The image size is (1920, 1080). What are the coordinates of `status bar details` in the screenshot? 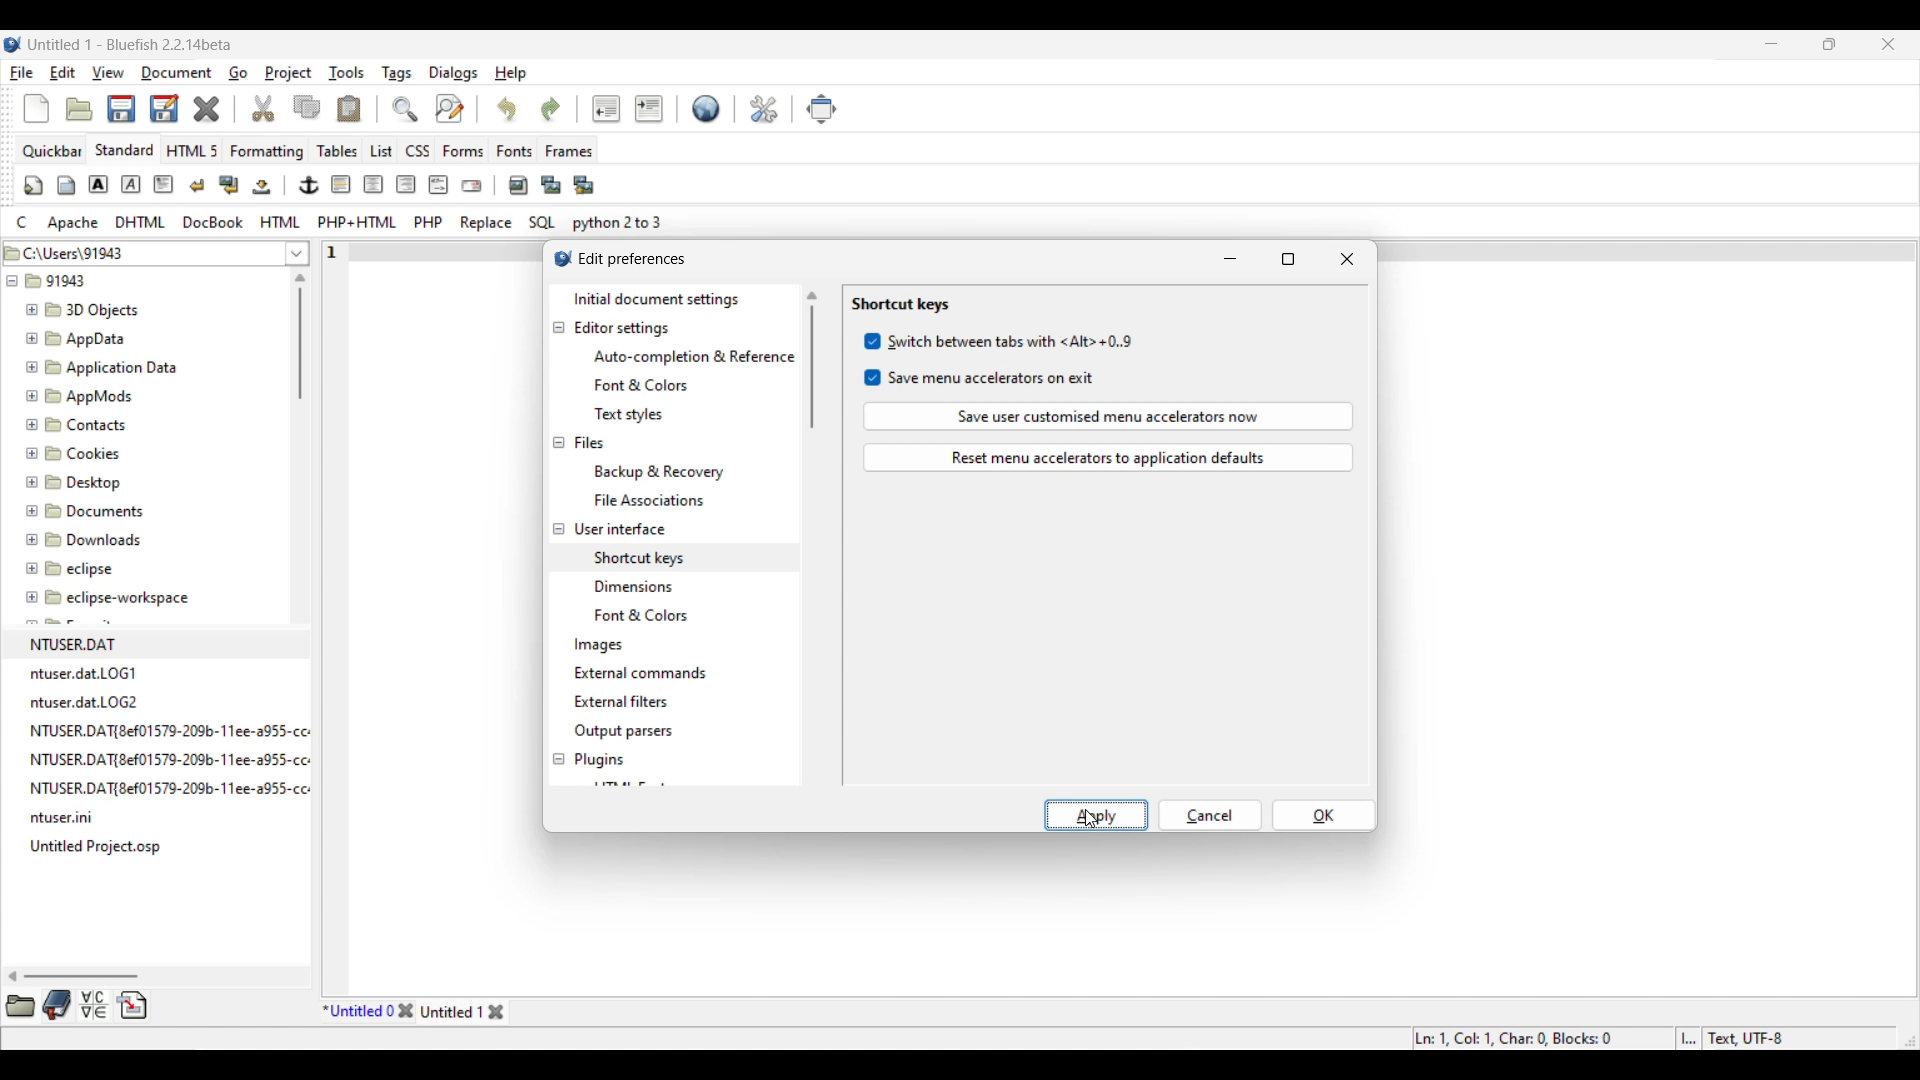 It's located at (1638, 1036).